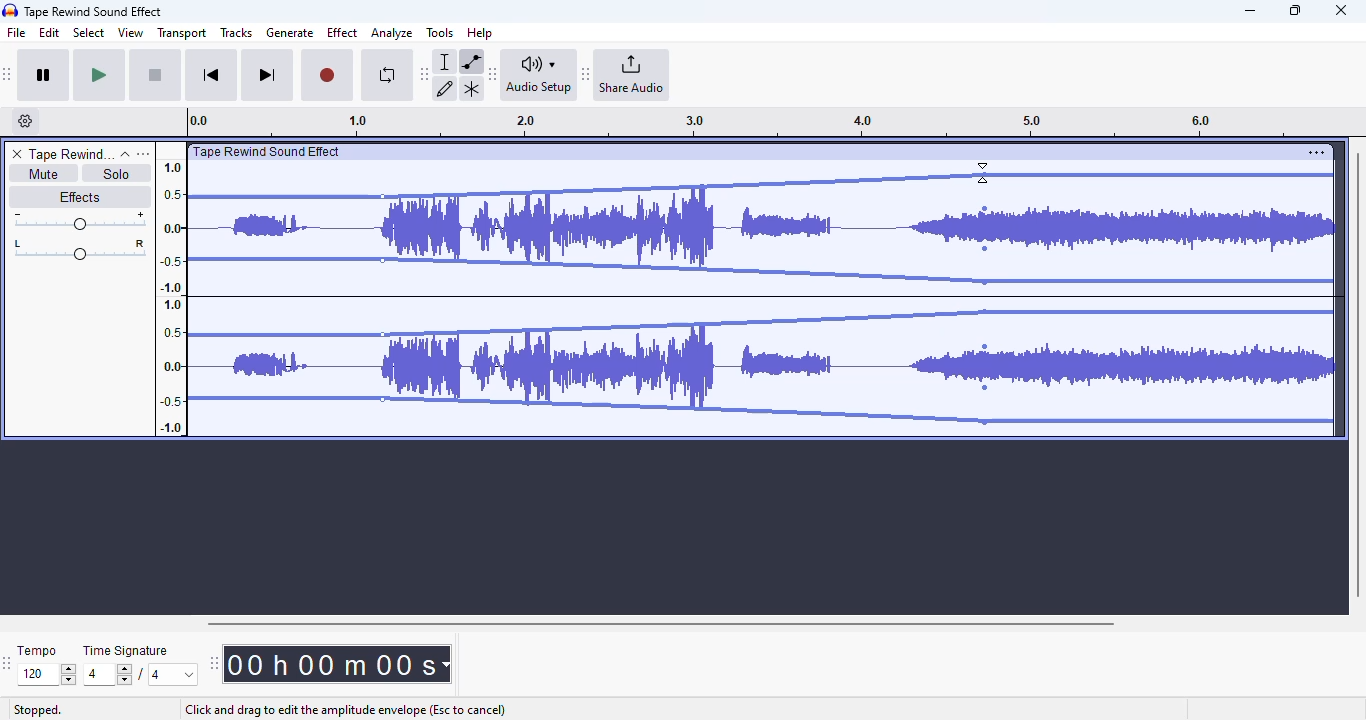 The height and width of the screenshot is (720, 1366). What do you see at coordinates (382, 335) in the screenshot?
I see `Control point` at bounding box center [382, 335].